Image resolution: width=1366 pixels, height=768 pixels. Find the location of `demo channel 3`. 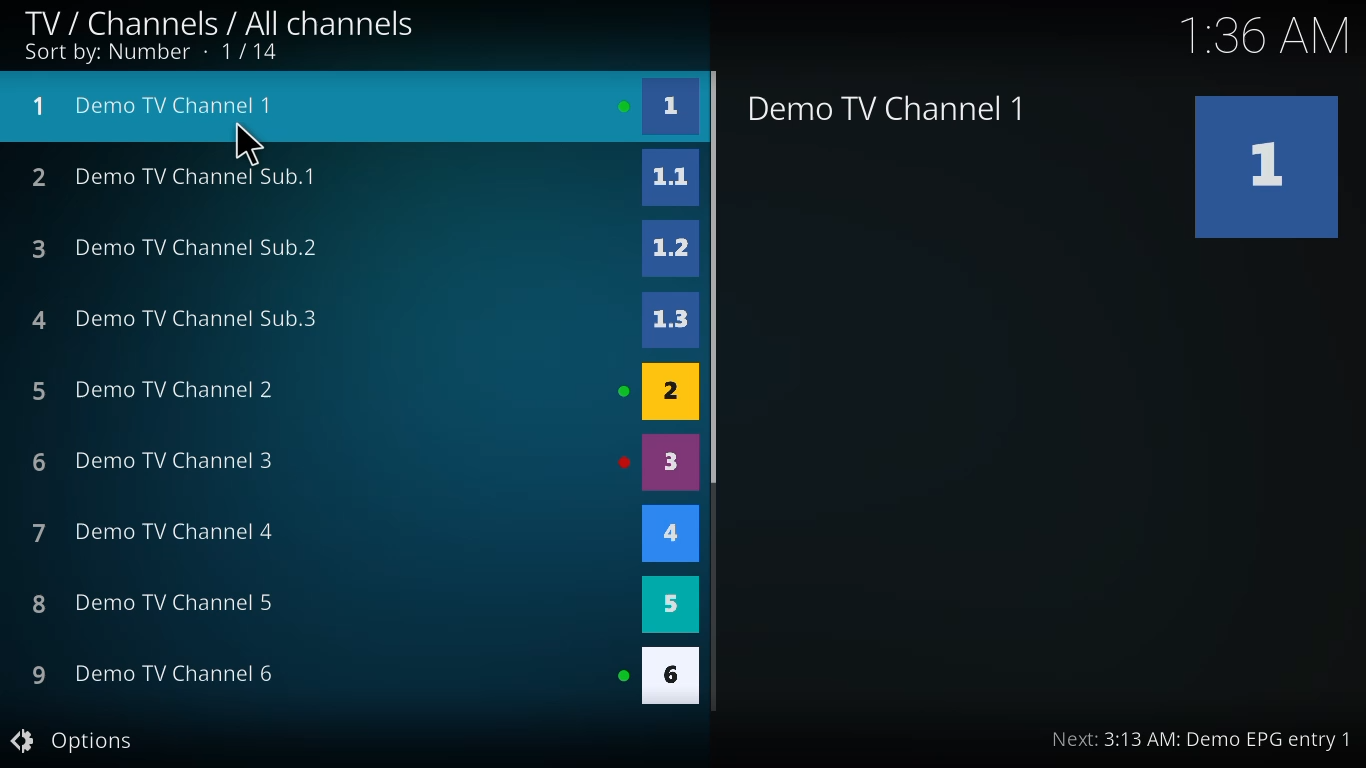

demo channel 3 is located at coordinates (159, 462).